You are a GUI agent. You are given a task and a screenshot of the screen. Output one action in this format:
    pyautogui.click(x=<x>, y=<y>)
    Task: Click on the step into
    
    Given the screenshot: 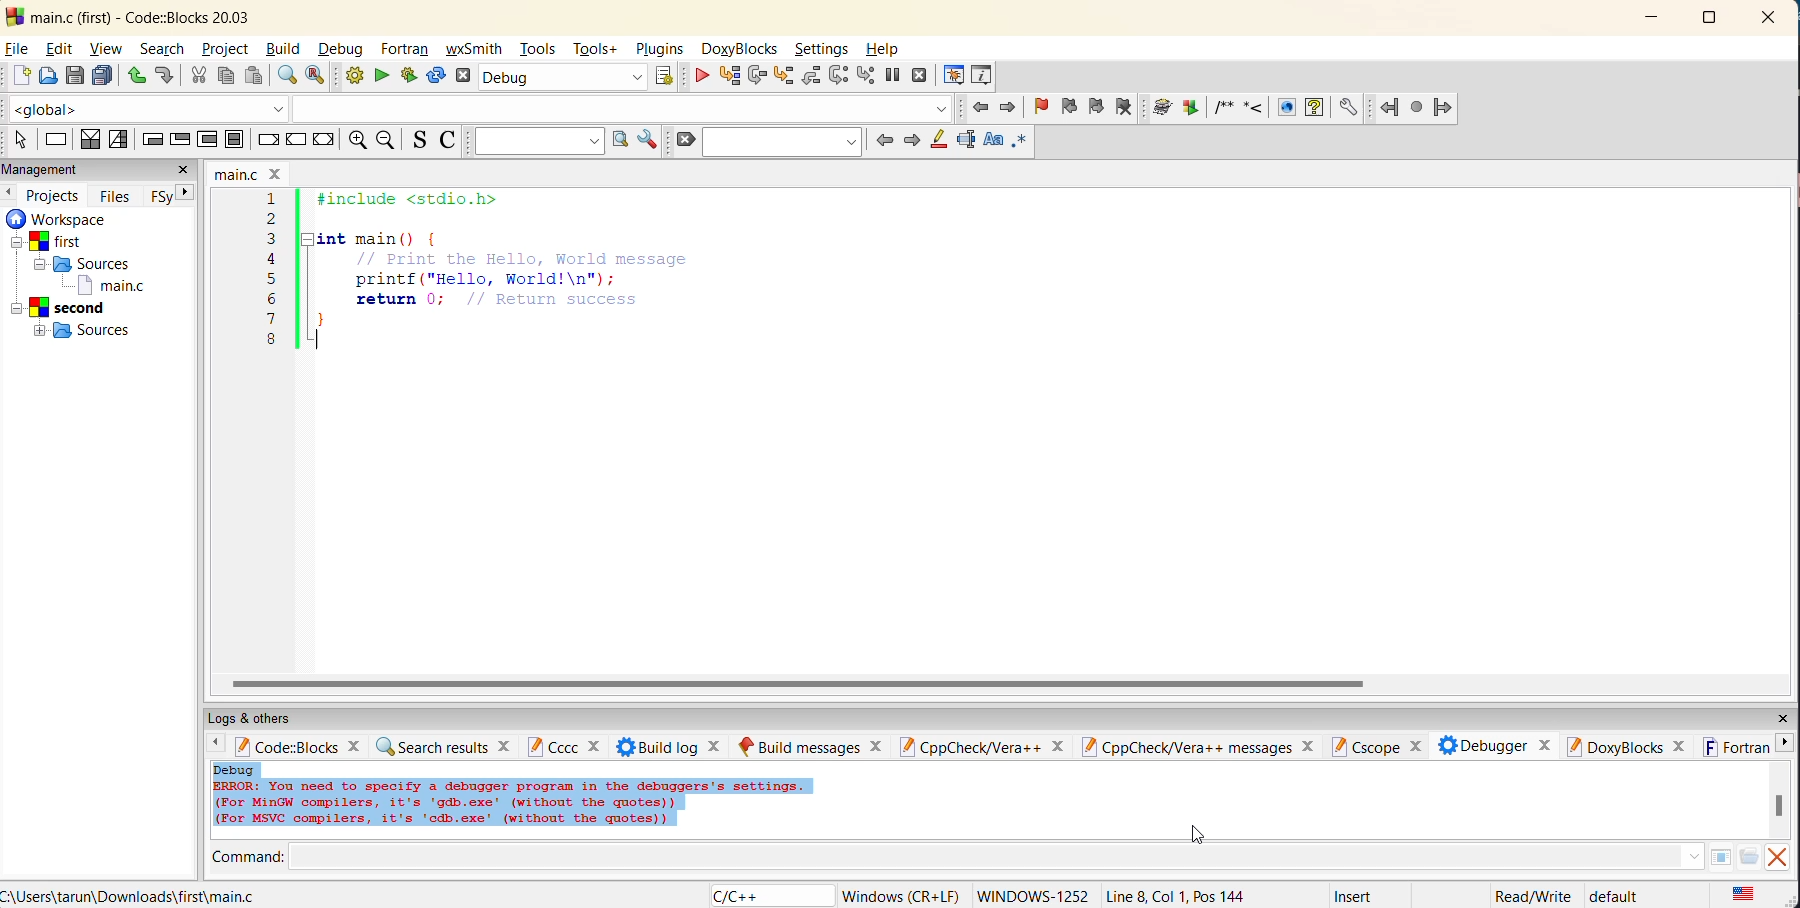 What is the action you would take?
    pyautogui.click(x=783, y=75)
    